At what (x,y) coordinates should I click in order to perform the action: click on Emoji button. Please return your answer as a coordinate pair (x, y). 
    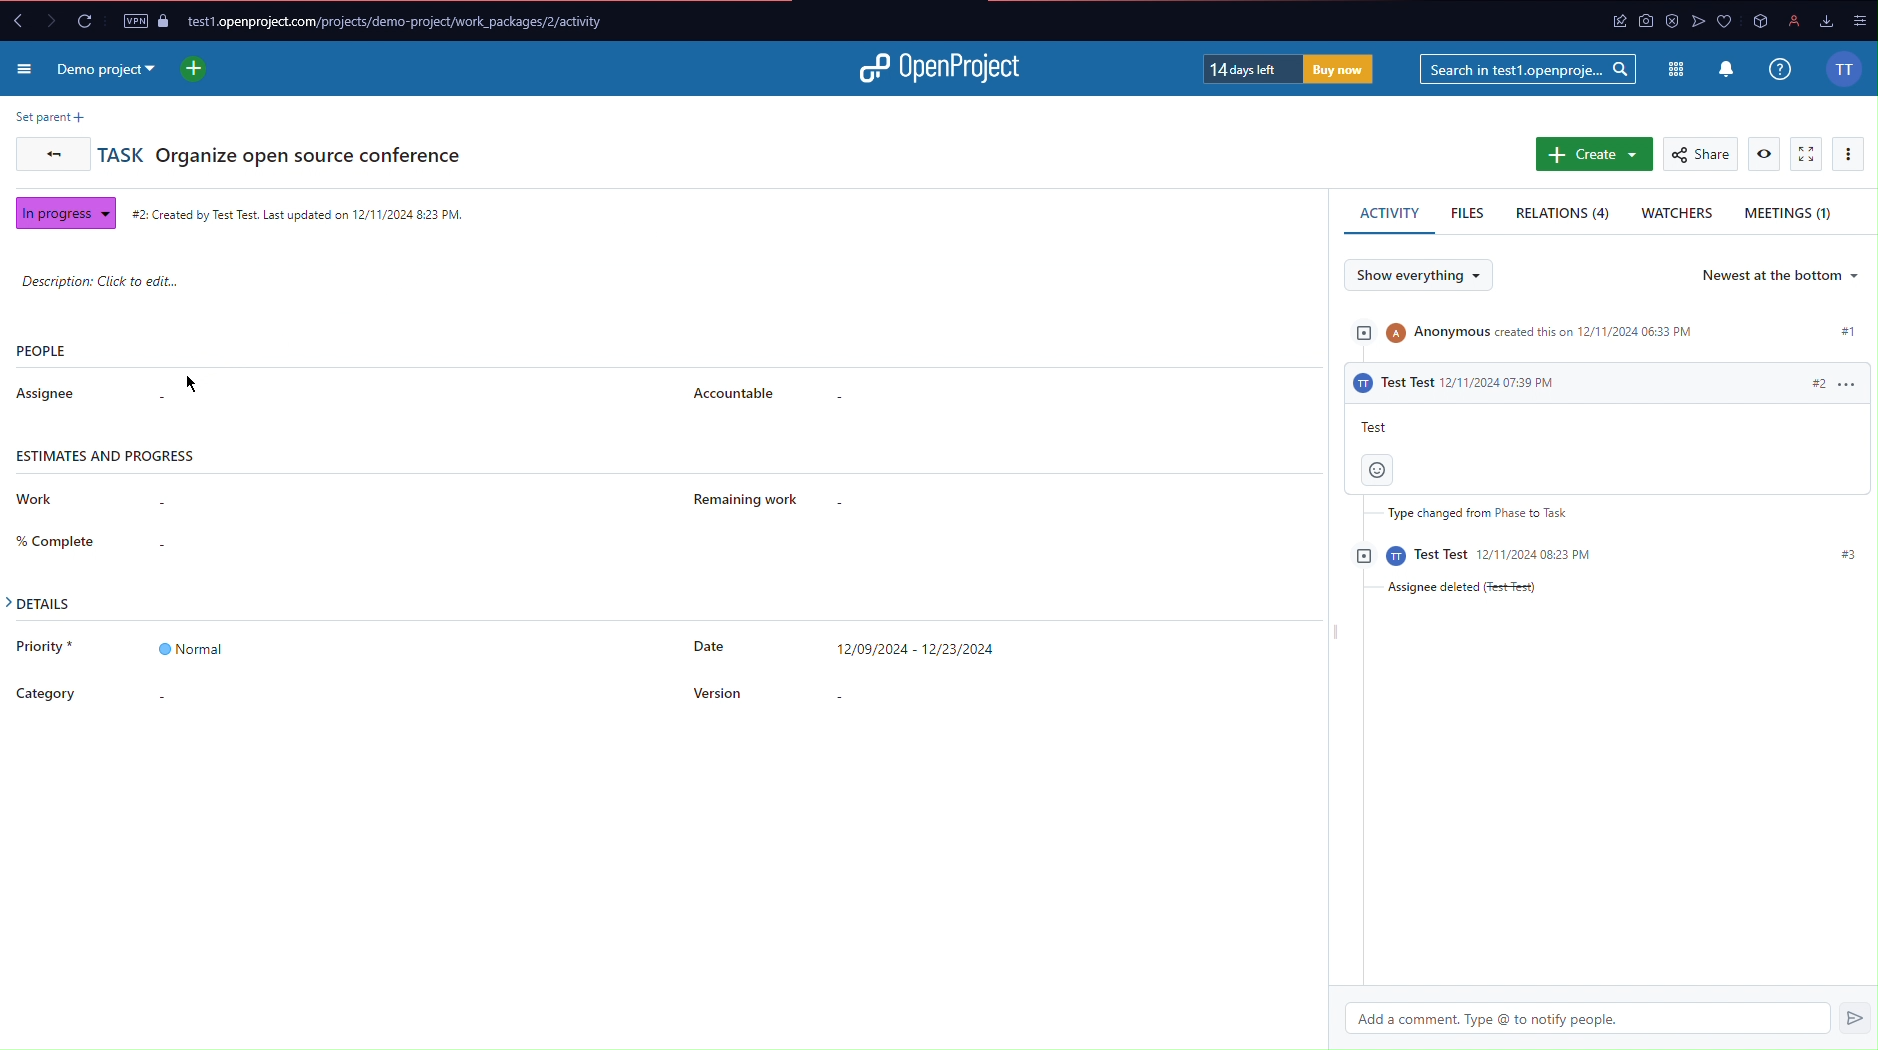
    Looking at the image, I should click on (1378, 471).